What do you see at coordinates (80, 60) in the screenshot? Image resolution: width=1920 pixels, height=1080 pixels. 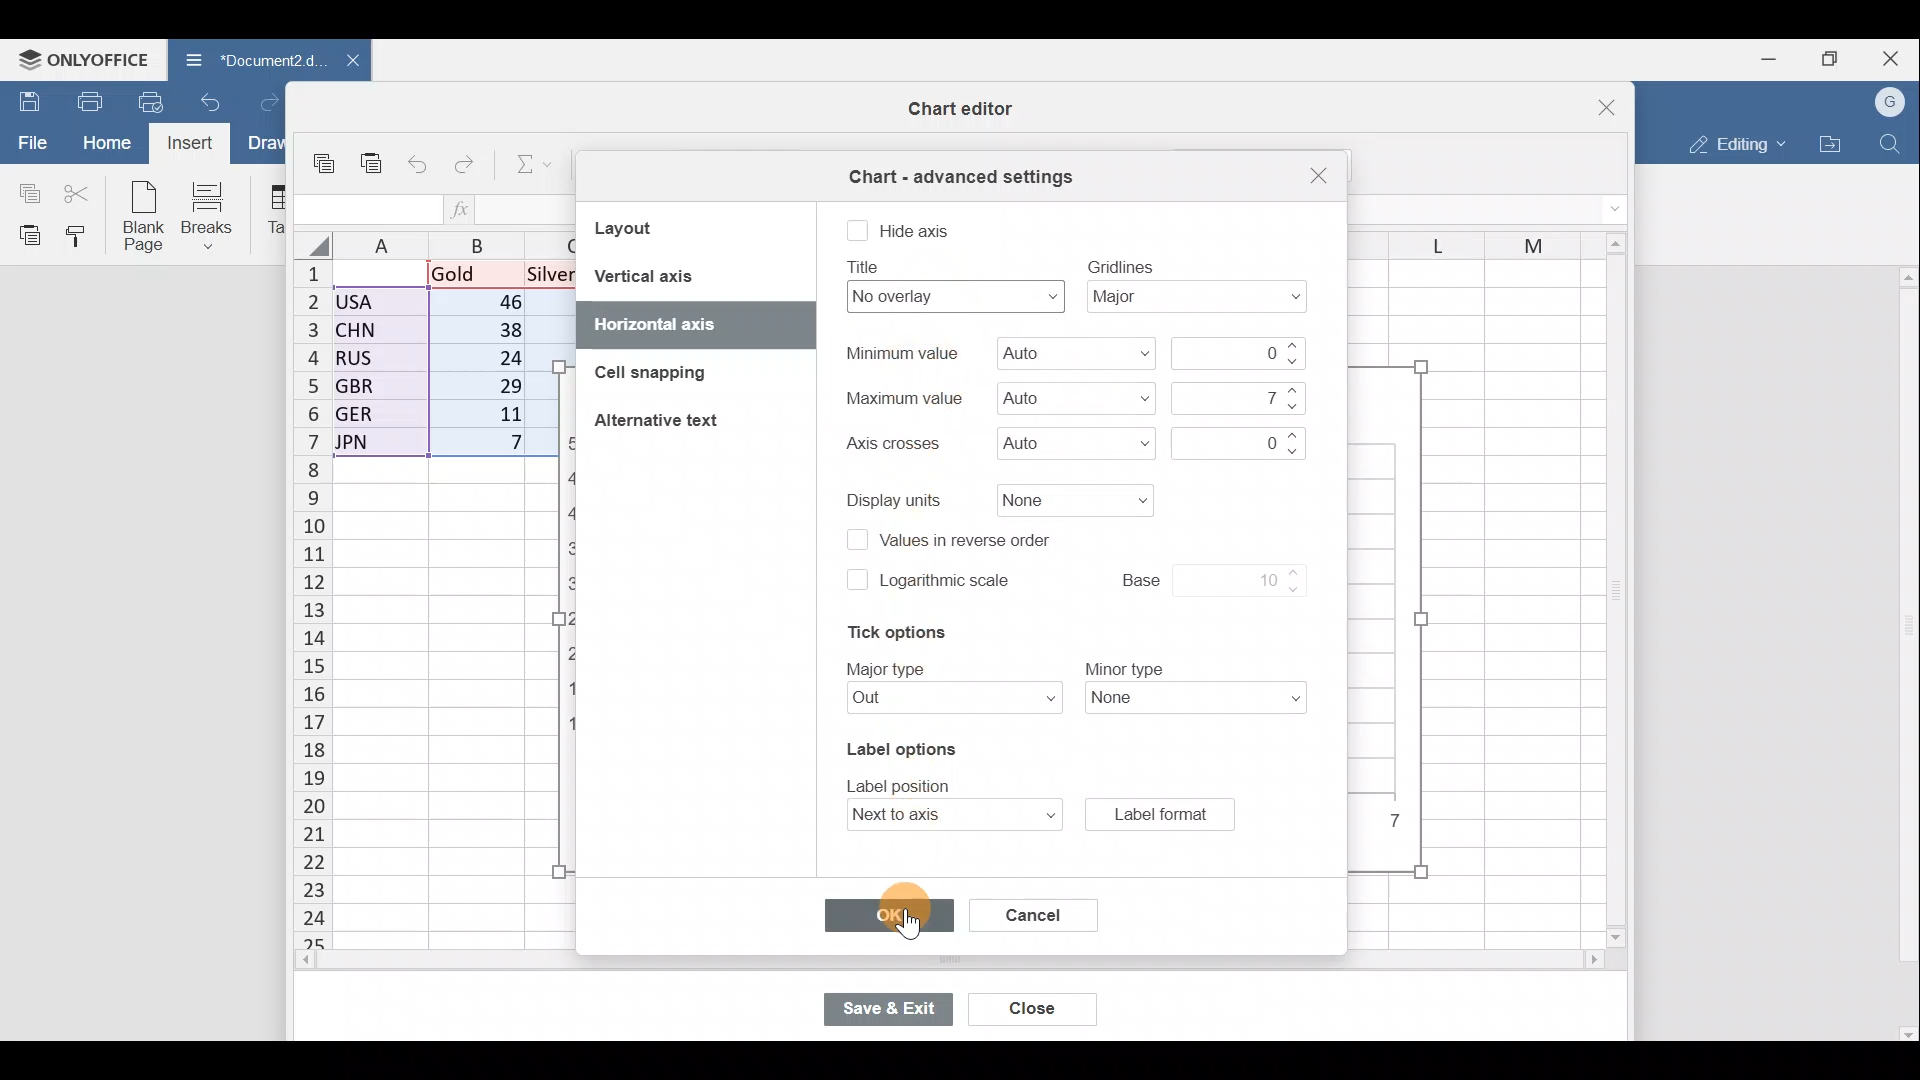 I see `ONLYOFFICE Menu` at bounding box center [80, 60].